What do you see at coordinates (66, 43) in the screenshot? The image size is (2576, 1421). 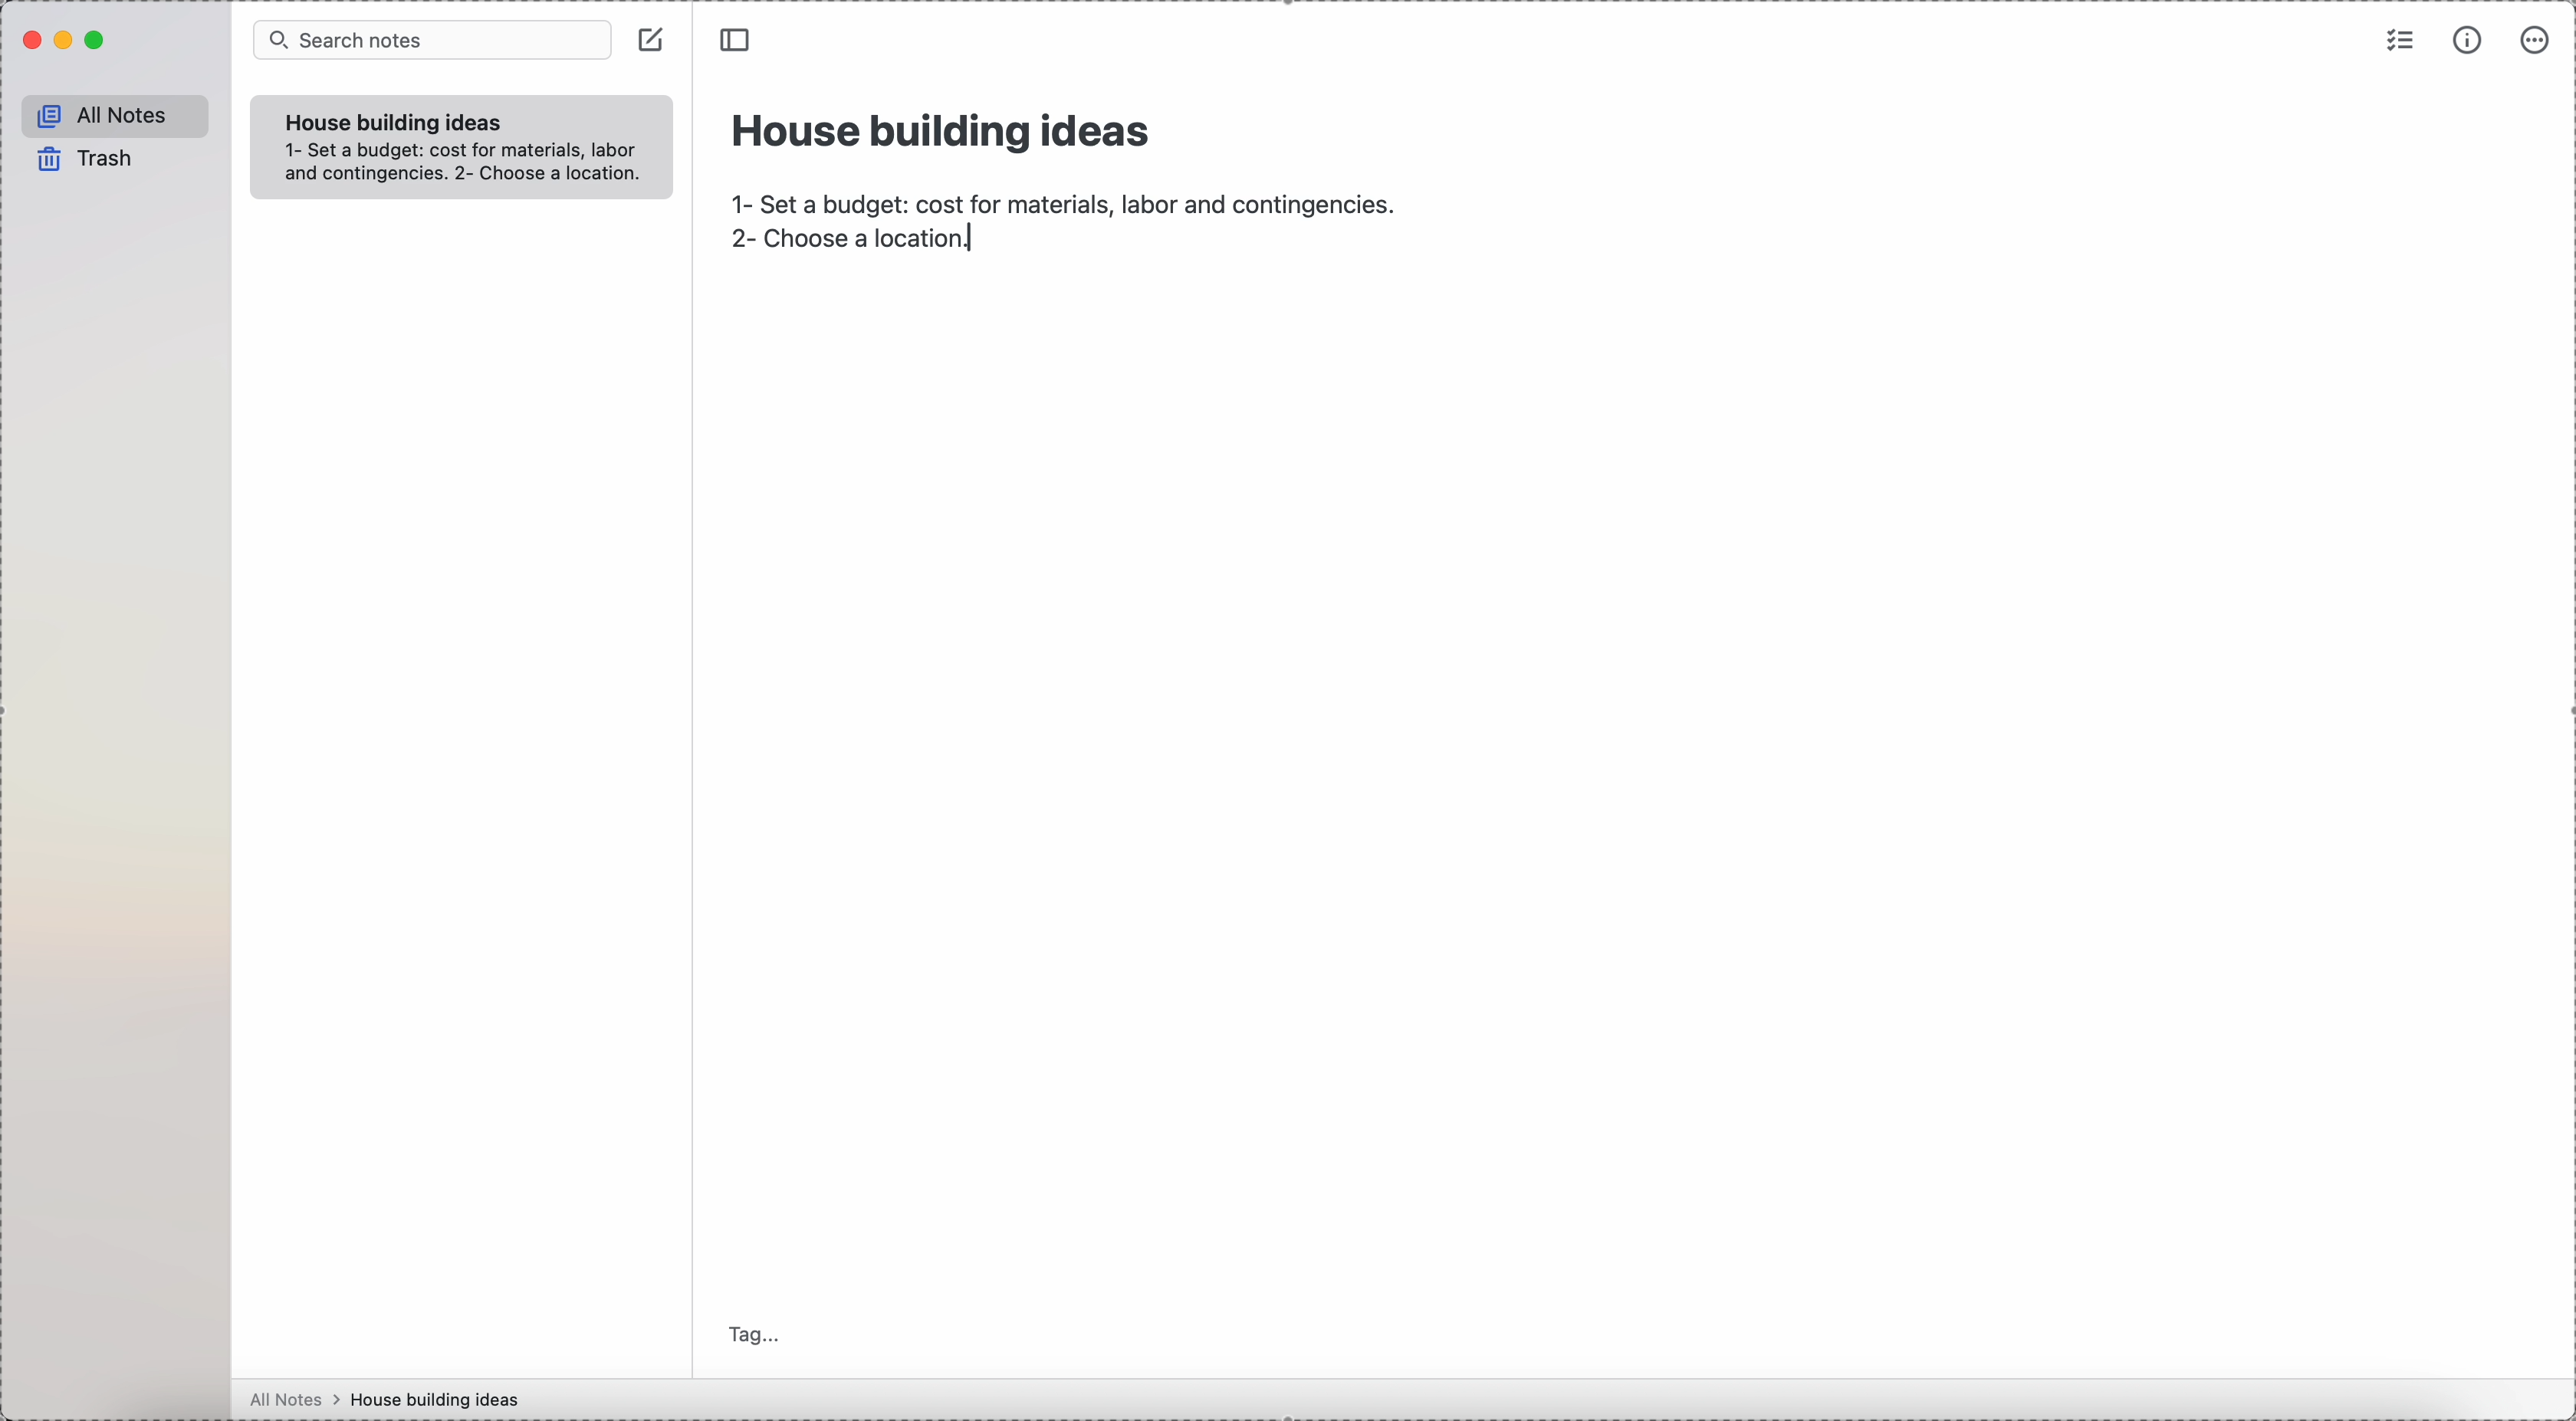 I see `minimize Simplenote` at bounding box center [66, 43].